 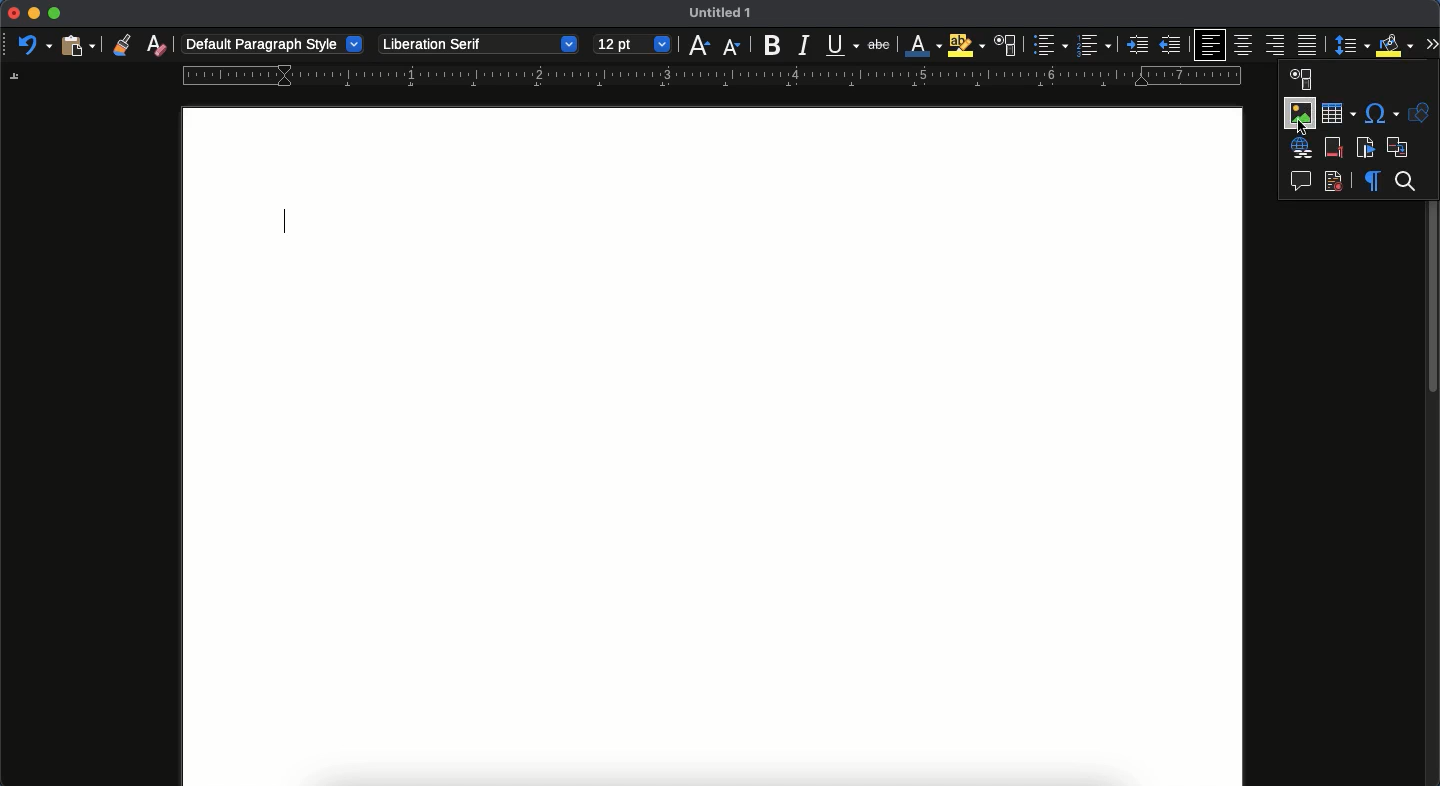 What do you see at coordinates (1136, 47) in the screenshot?
I see `indented` at bounding box center [1136, 47].